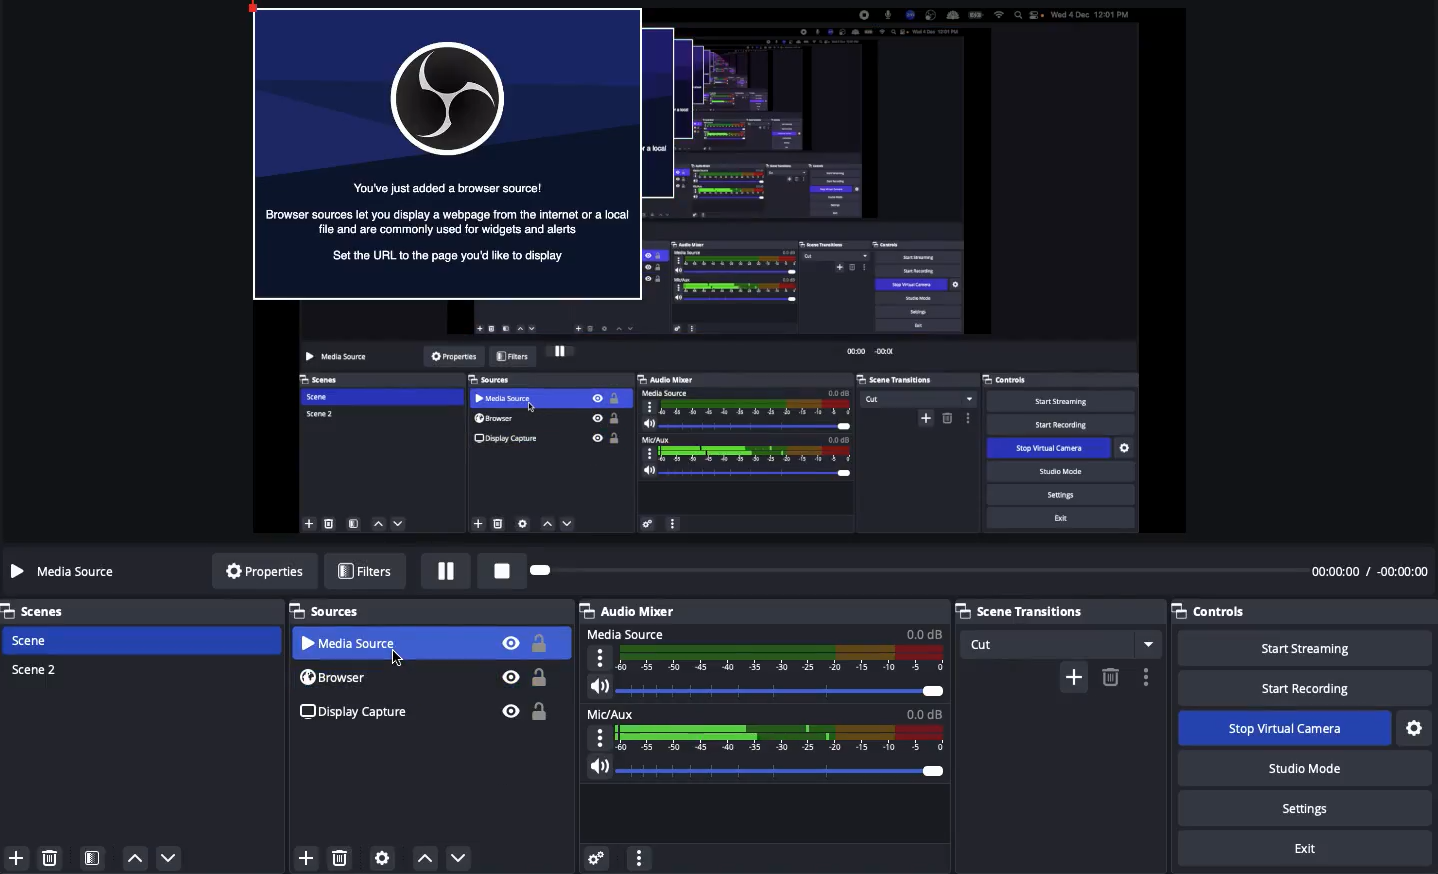 The image size is (1438, 874). What do you see at coordinates (599, 860) in the screenshot?
I see `Advanced audio preferences ` at bounding box center [599, 860].